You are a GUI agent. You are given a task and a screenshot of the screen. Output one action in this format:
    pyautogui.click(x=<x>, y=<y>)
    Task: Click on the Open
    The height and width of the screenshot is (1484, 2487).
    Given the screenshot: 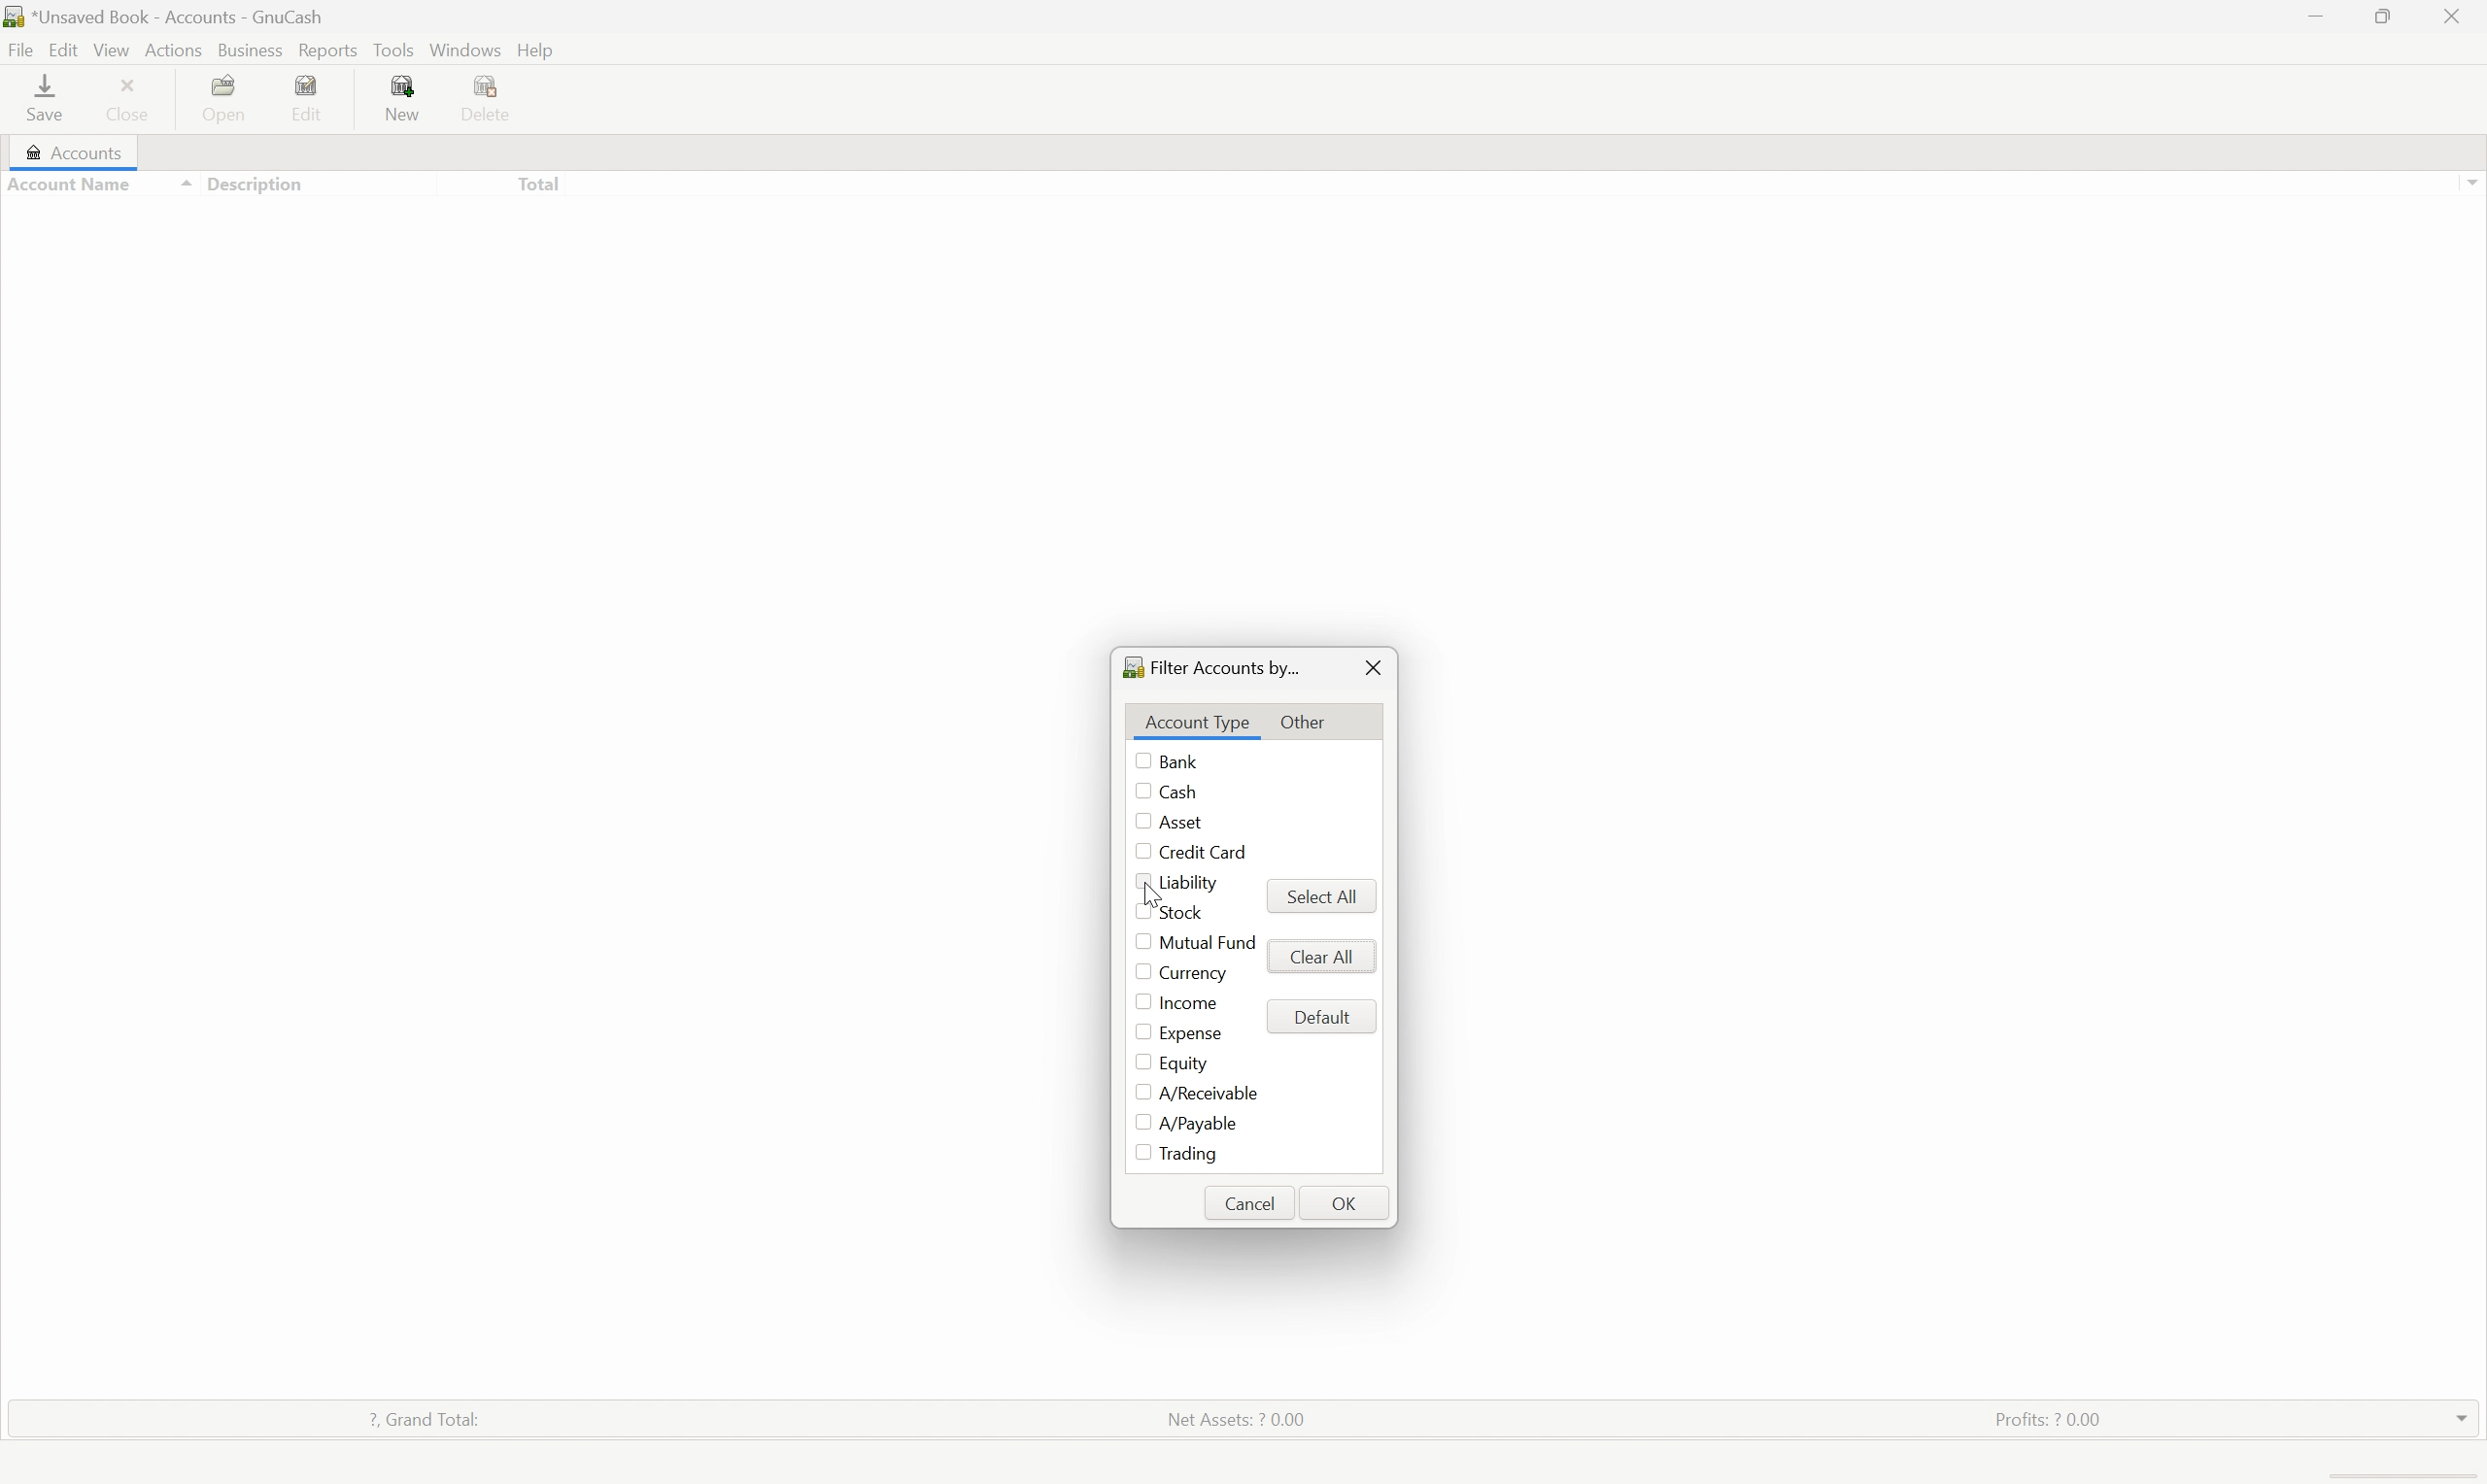 What is the action you would take?
    pyautogui.click(x=232, y=94)
    